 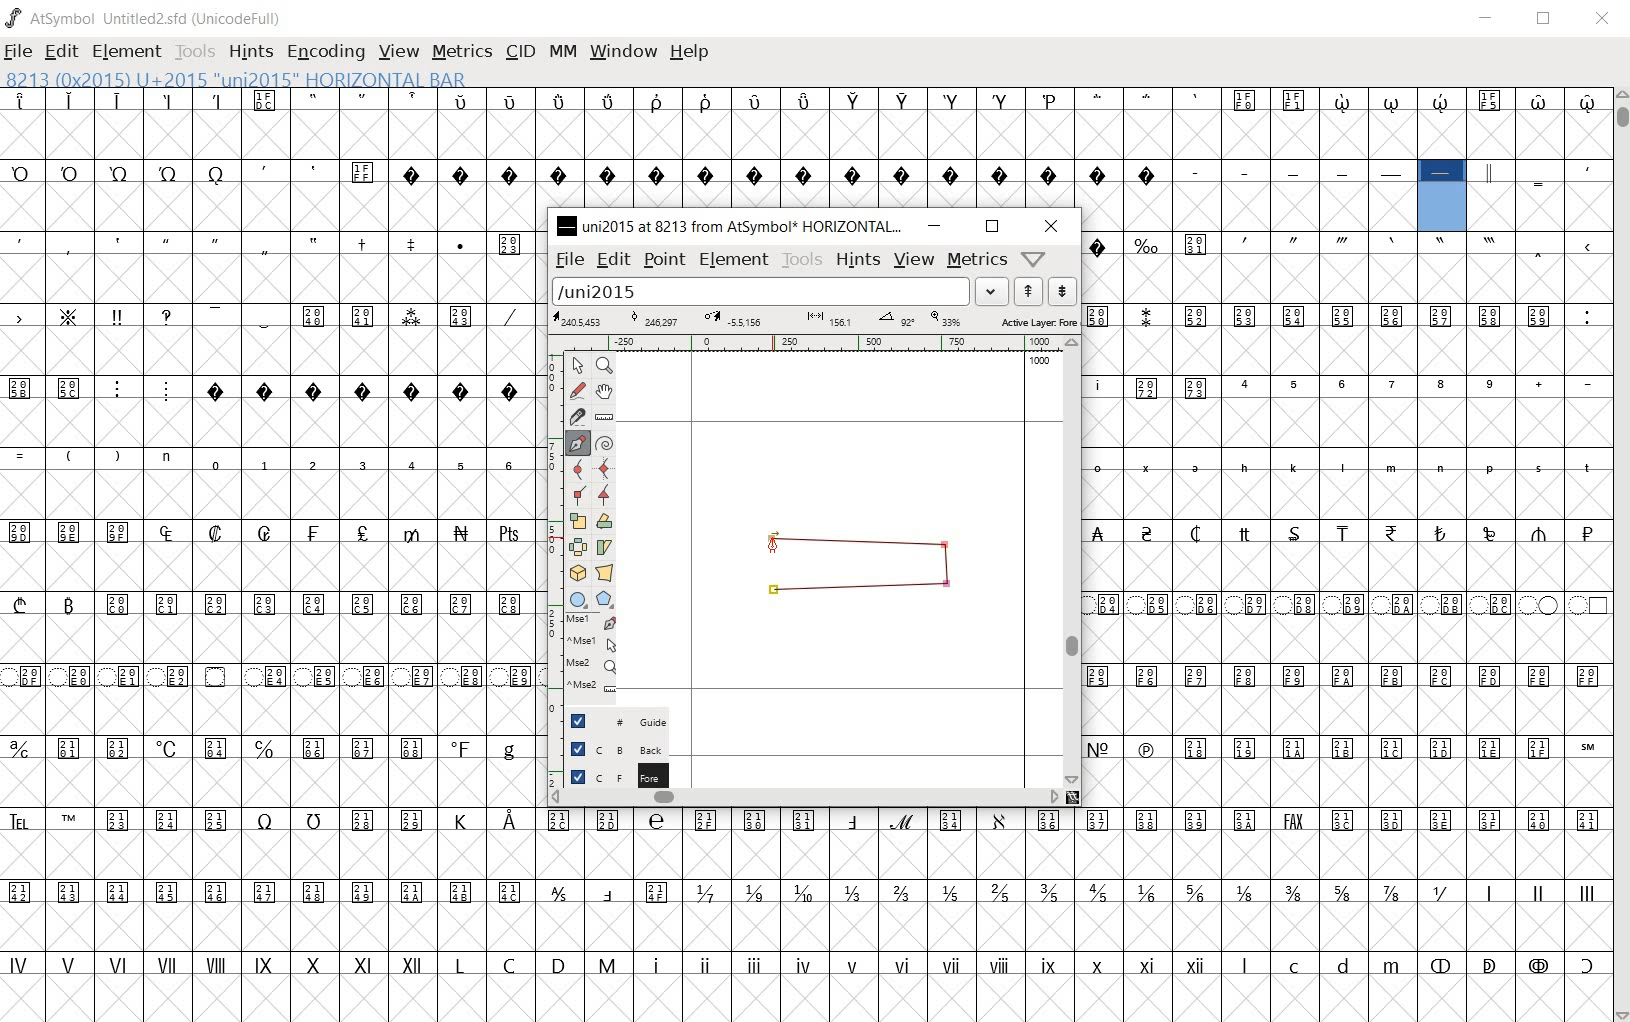 I want to click on glyph characters, so click(x=1092, y=124).